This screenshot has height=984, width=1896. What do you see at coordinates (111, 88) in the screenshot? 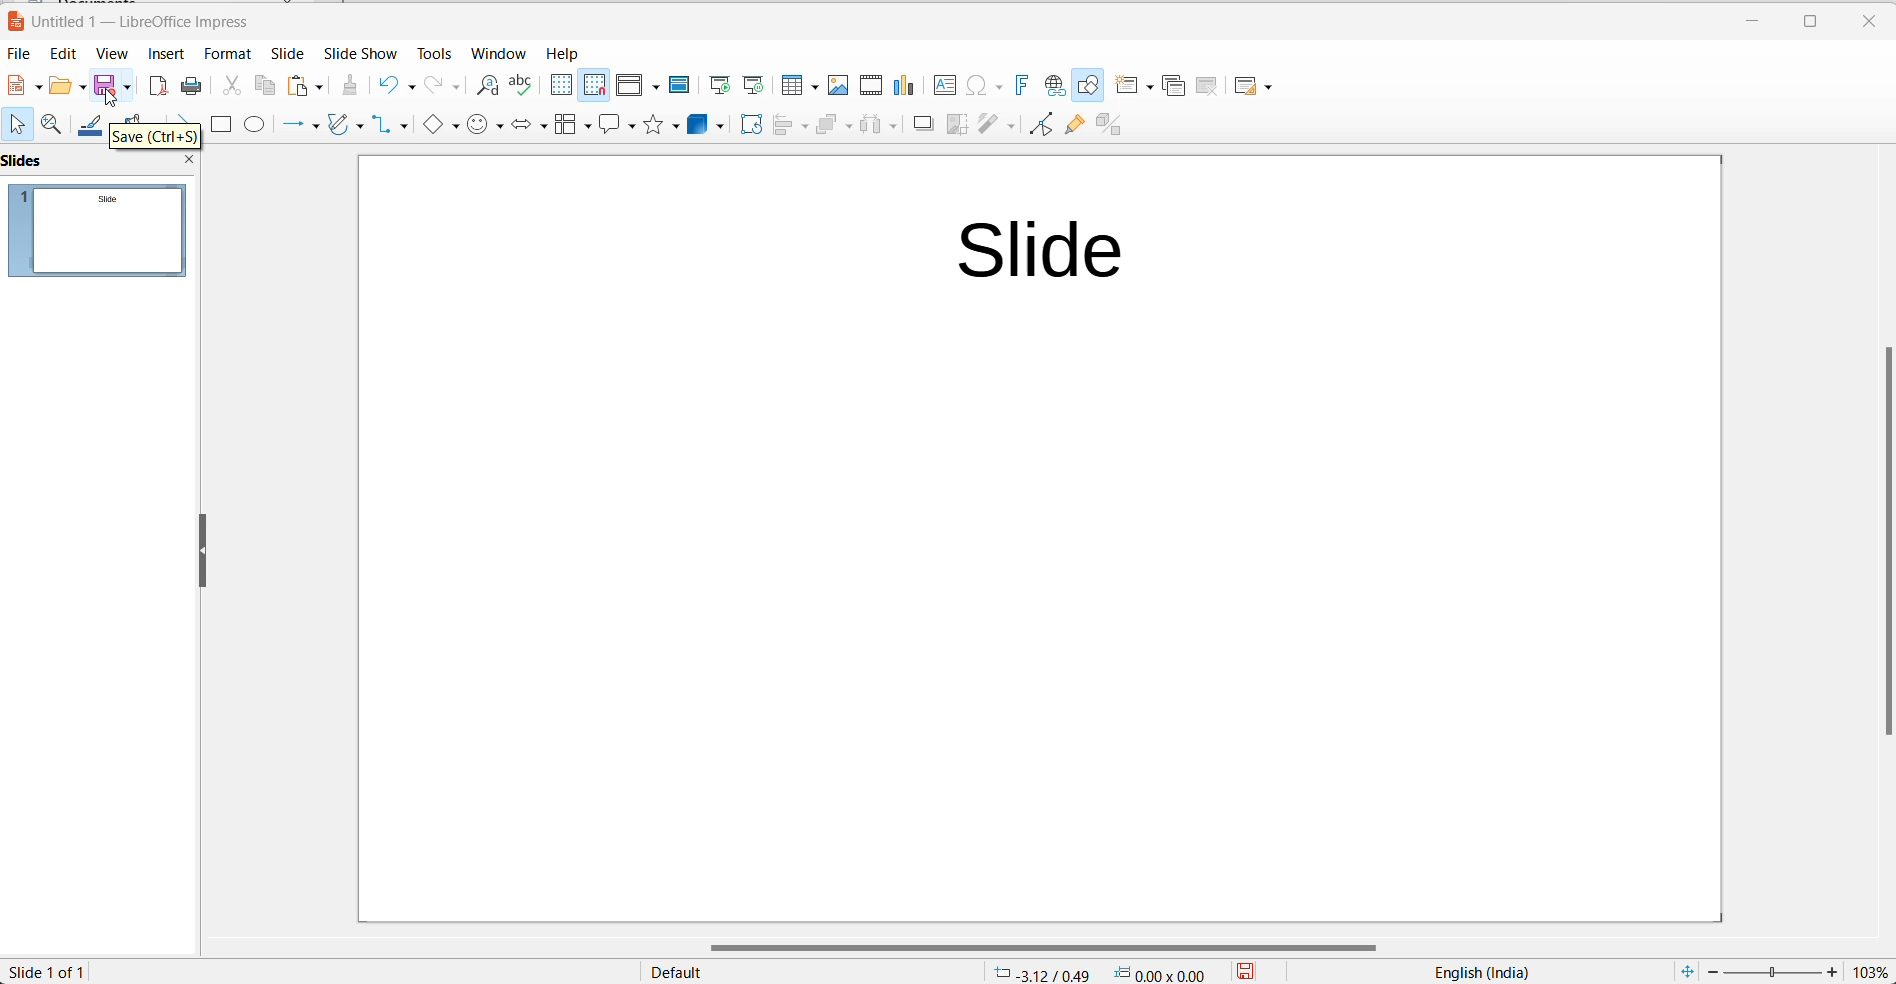
I see `save` at bounding box center [111, 88].